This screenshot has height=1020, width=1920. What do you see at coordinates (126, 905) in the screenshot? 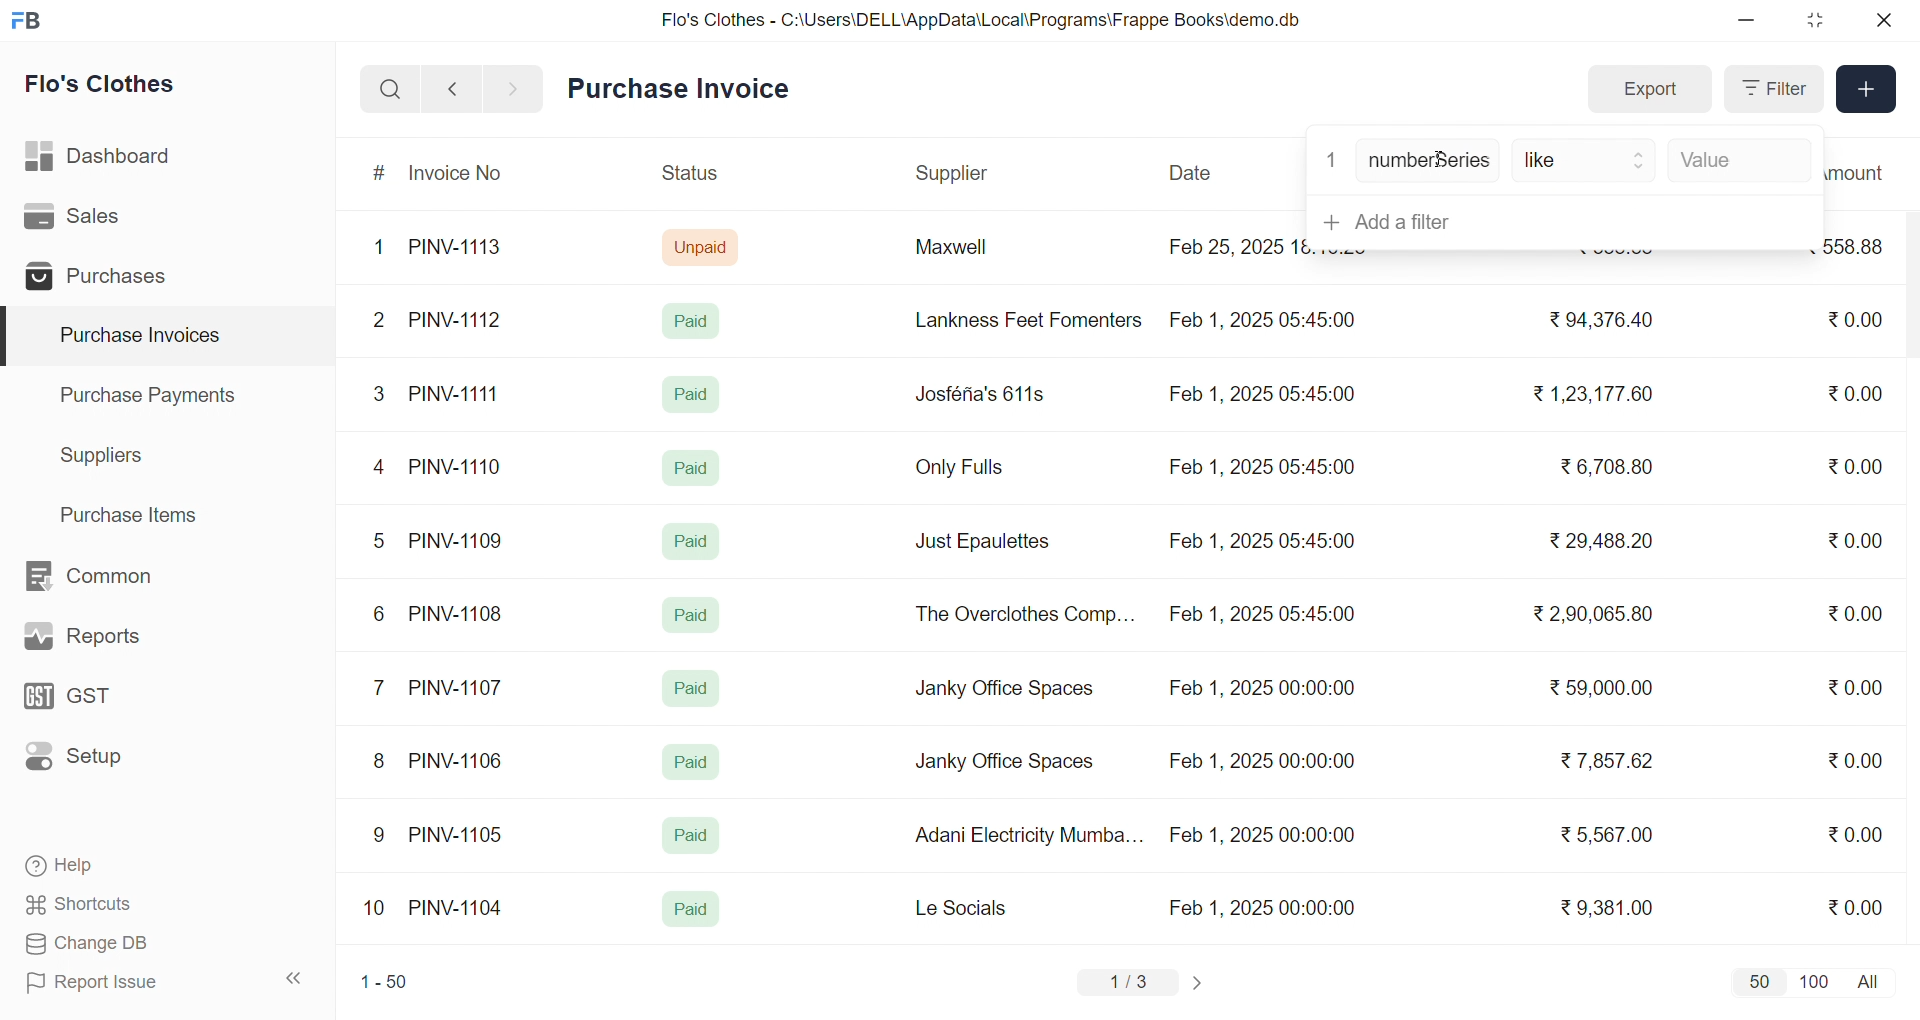
I see `Shortcuts` at bounding box center [126, 905].